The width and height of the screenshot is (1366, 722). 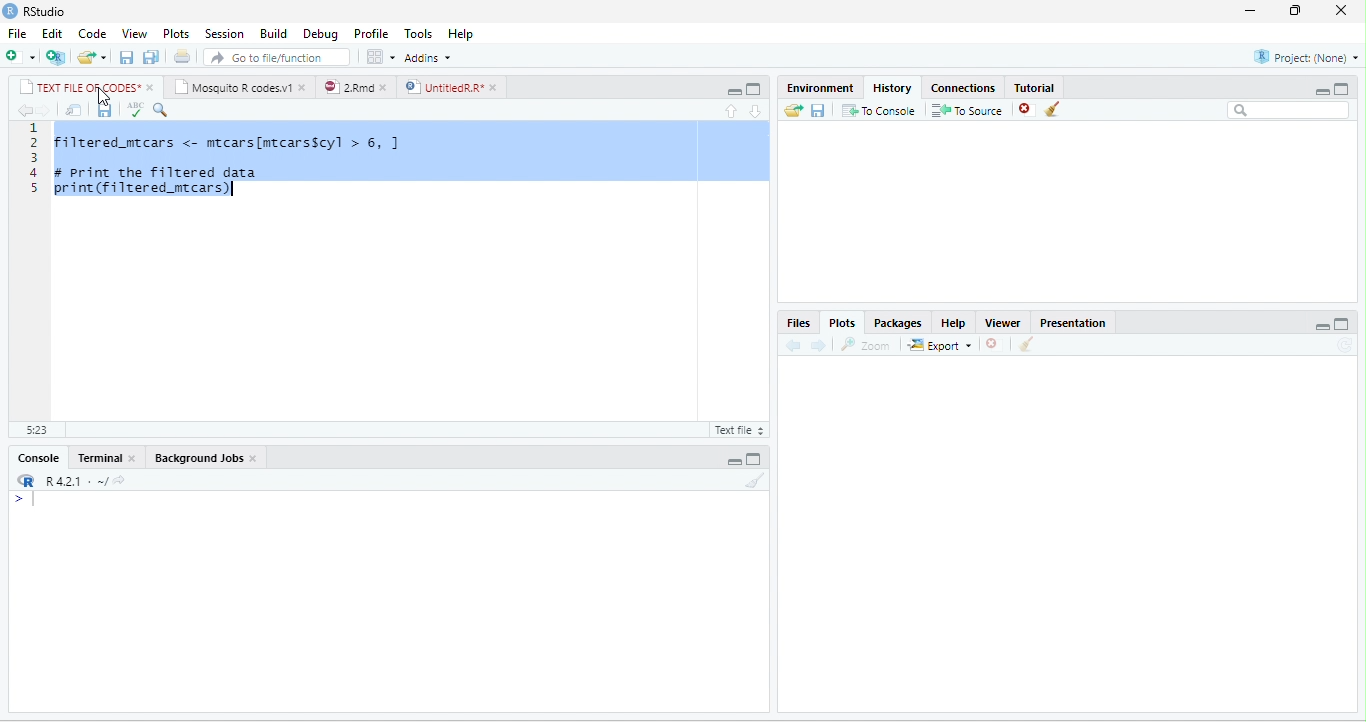 I want to click on options, so click(x=380, y=56).